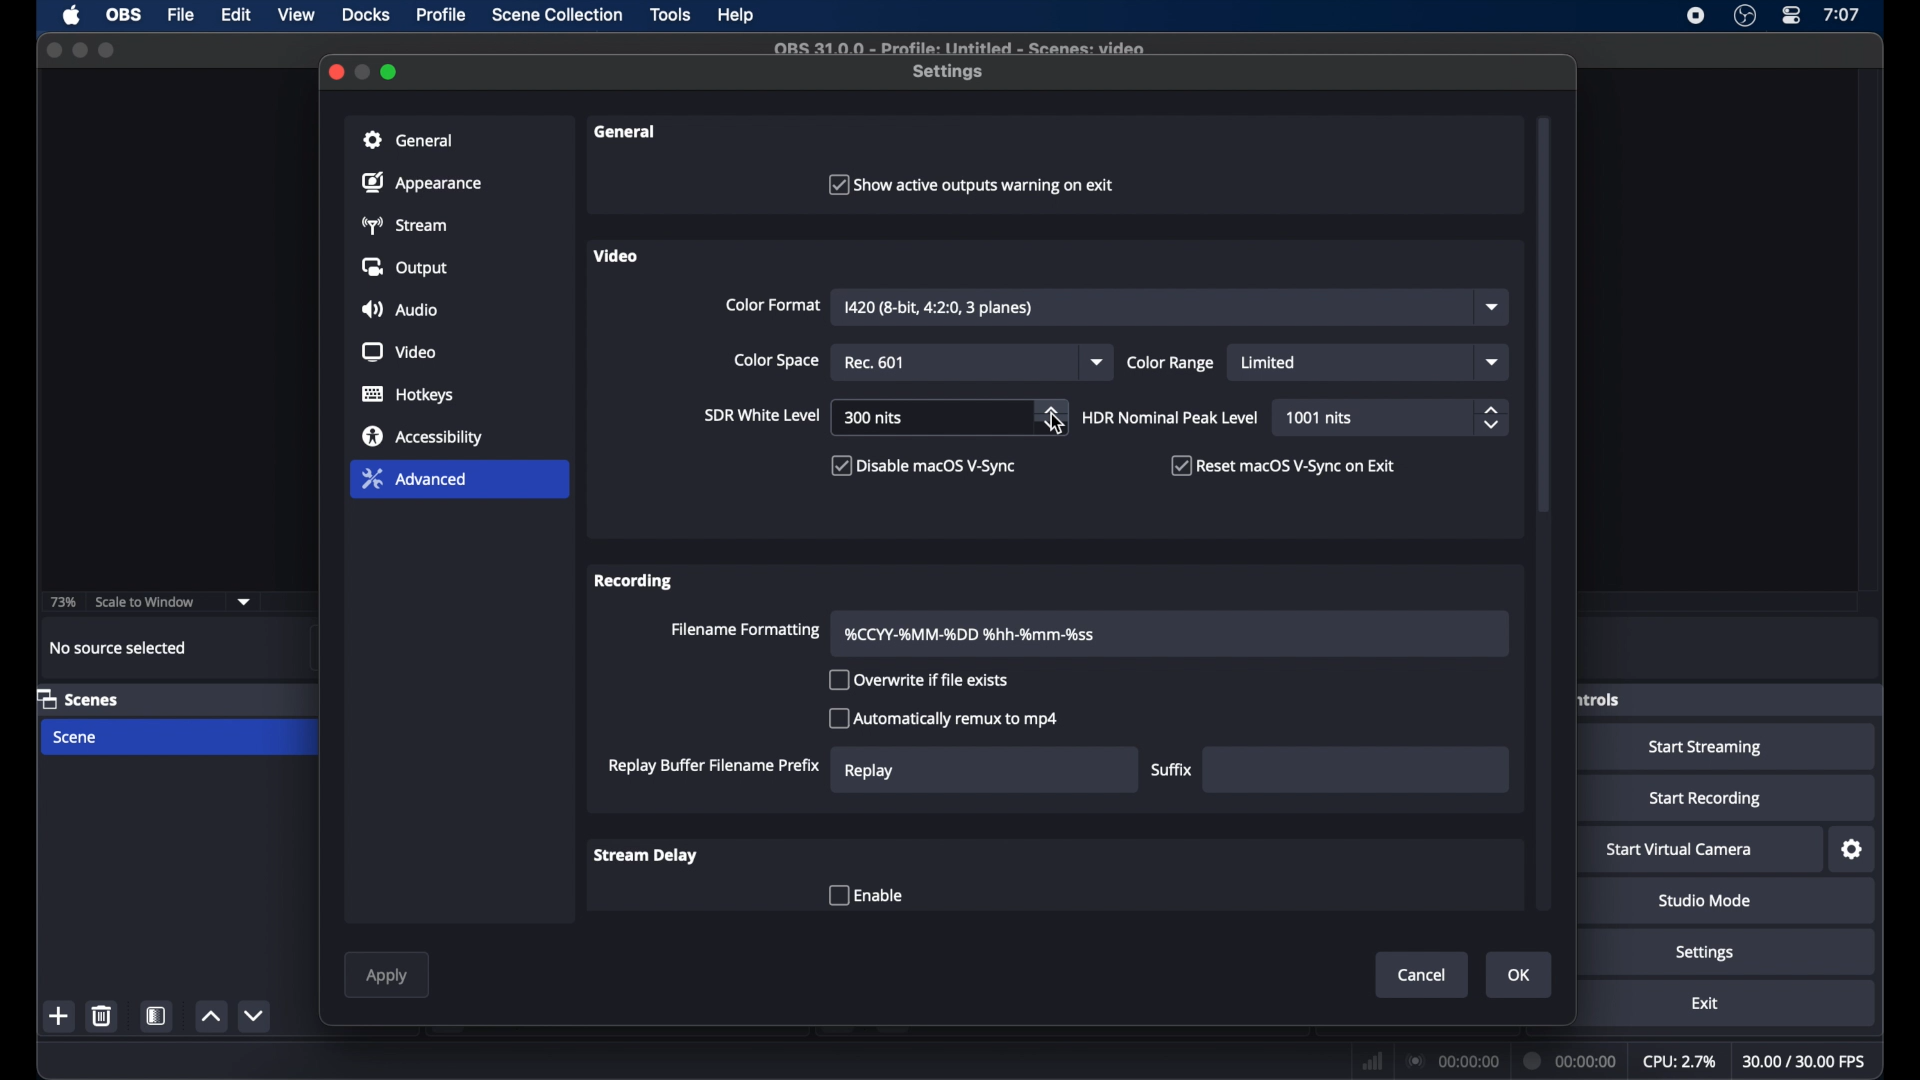 The width and height of the screenshot is (1920, 1080). I want to click on close, so click(334, 72).